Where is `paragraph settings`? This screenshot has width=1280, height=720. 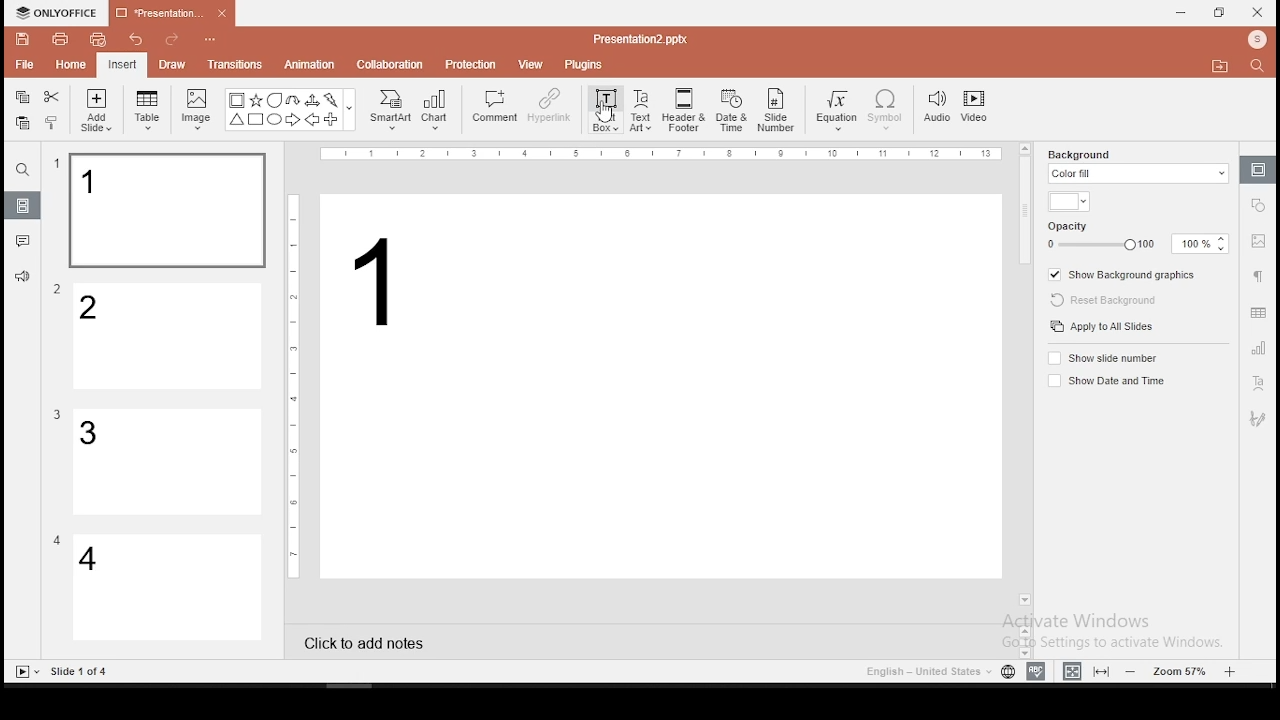 paragraph settings is located at coordinates (1256, 274).